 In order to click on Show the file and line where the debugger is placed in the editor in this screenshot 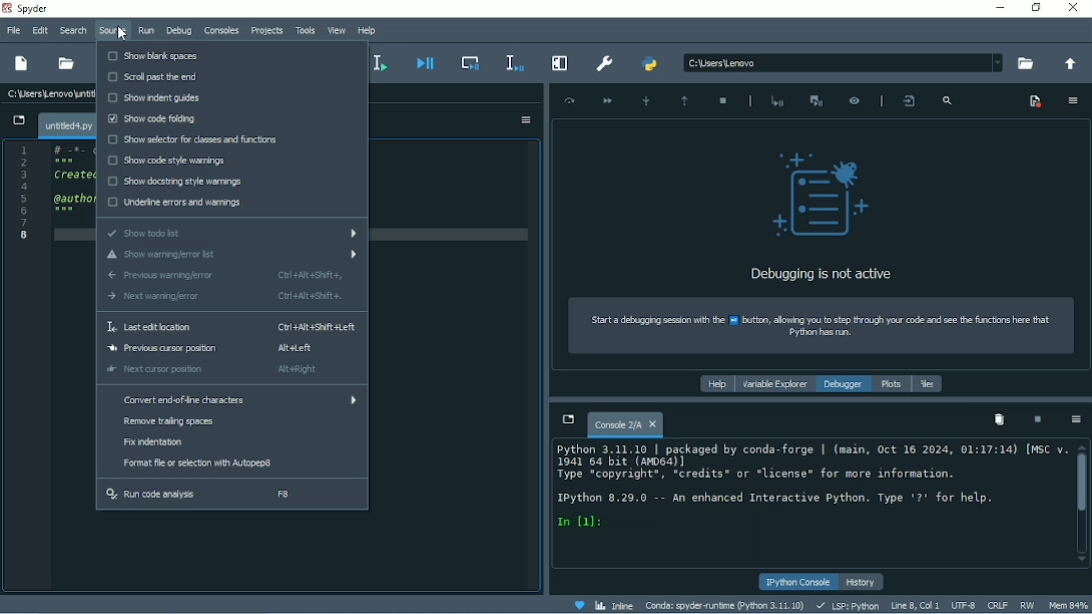, I will do `click(907, 101)`.